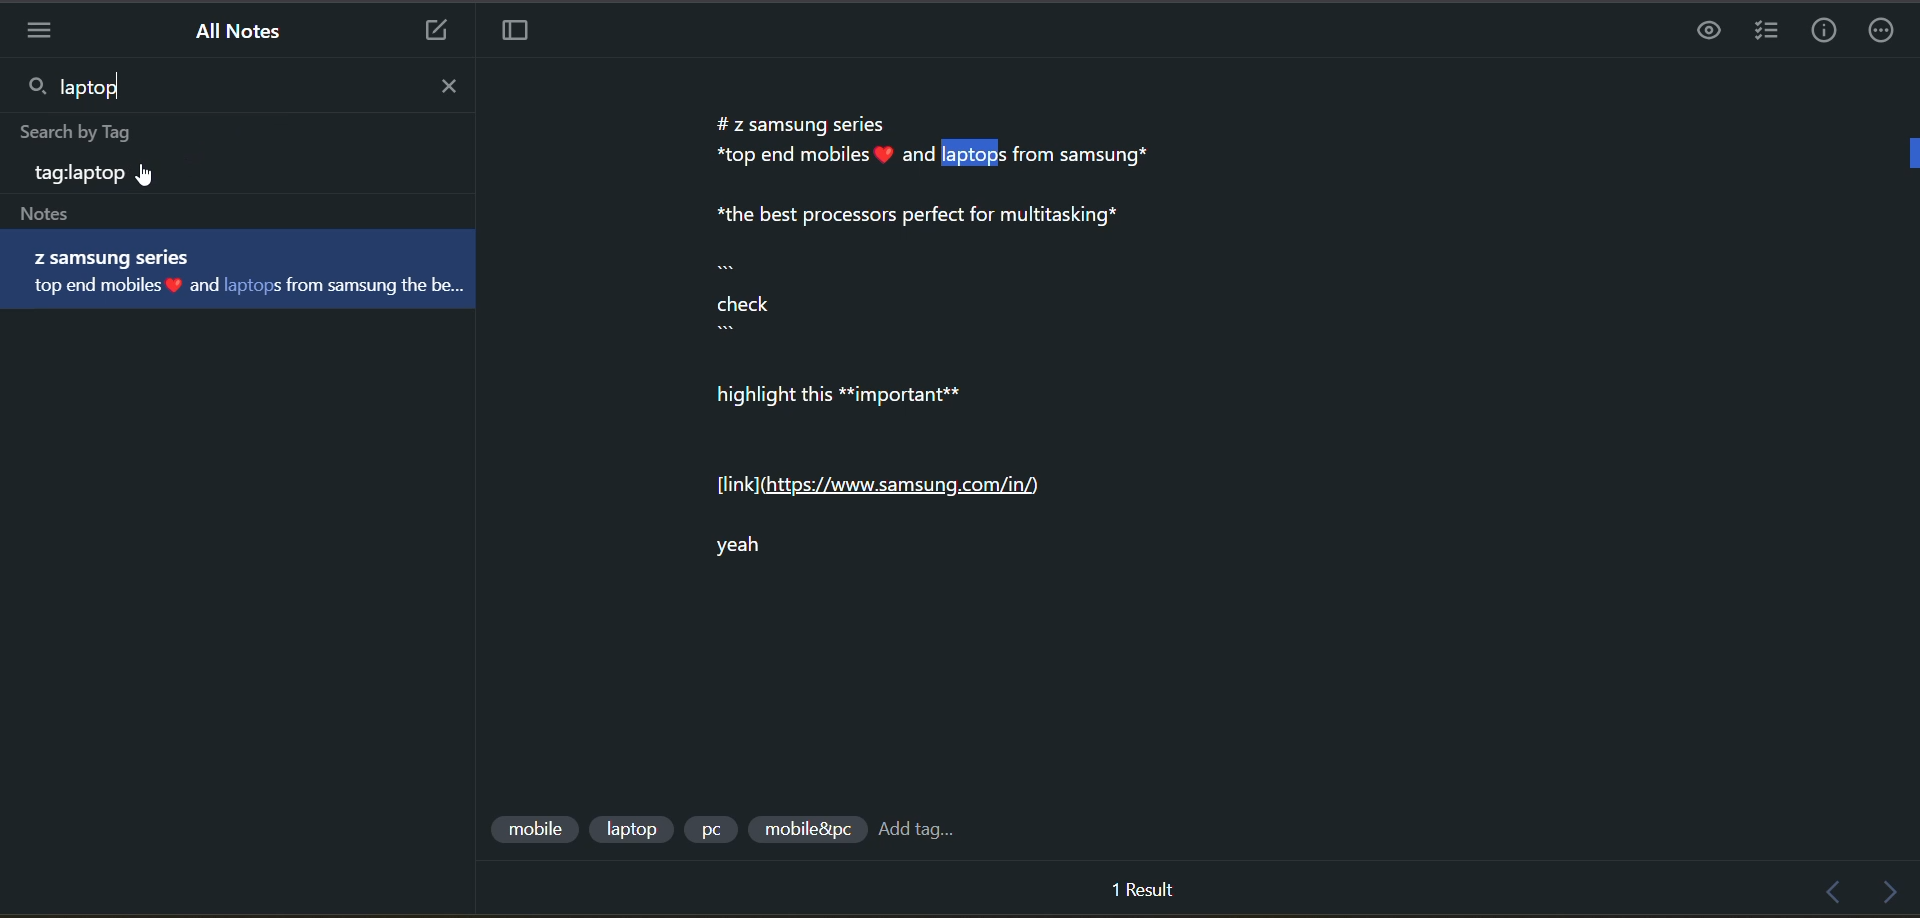 This screenshot has width=1920, height=918. I want to click on next, so click(1897, 894).